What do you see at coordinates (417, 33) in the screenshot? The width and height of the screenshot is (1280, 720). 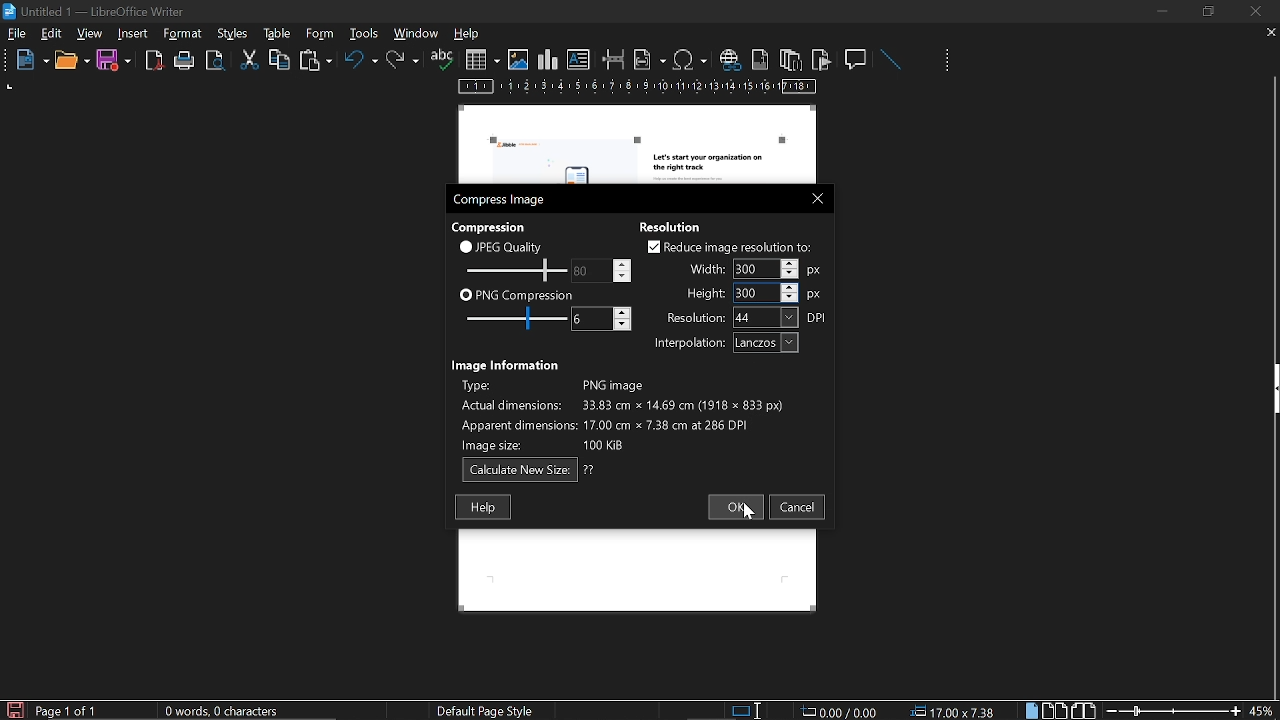 I see `window` at bounding box center [417, 33].